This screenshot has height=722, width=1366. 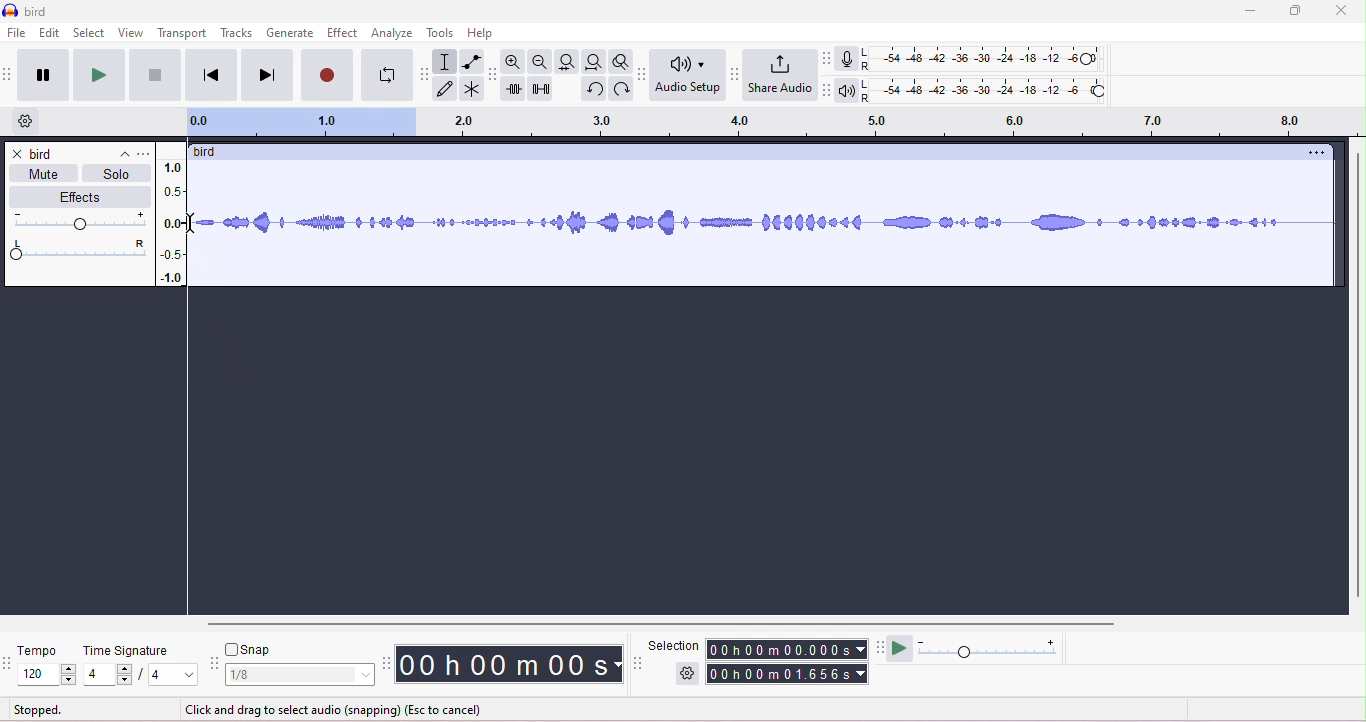 I want to click on tools, so click(x=439, y=33).